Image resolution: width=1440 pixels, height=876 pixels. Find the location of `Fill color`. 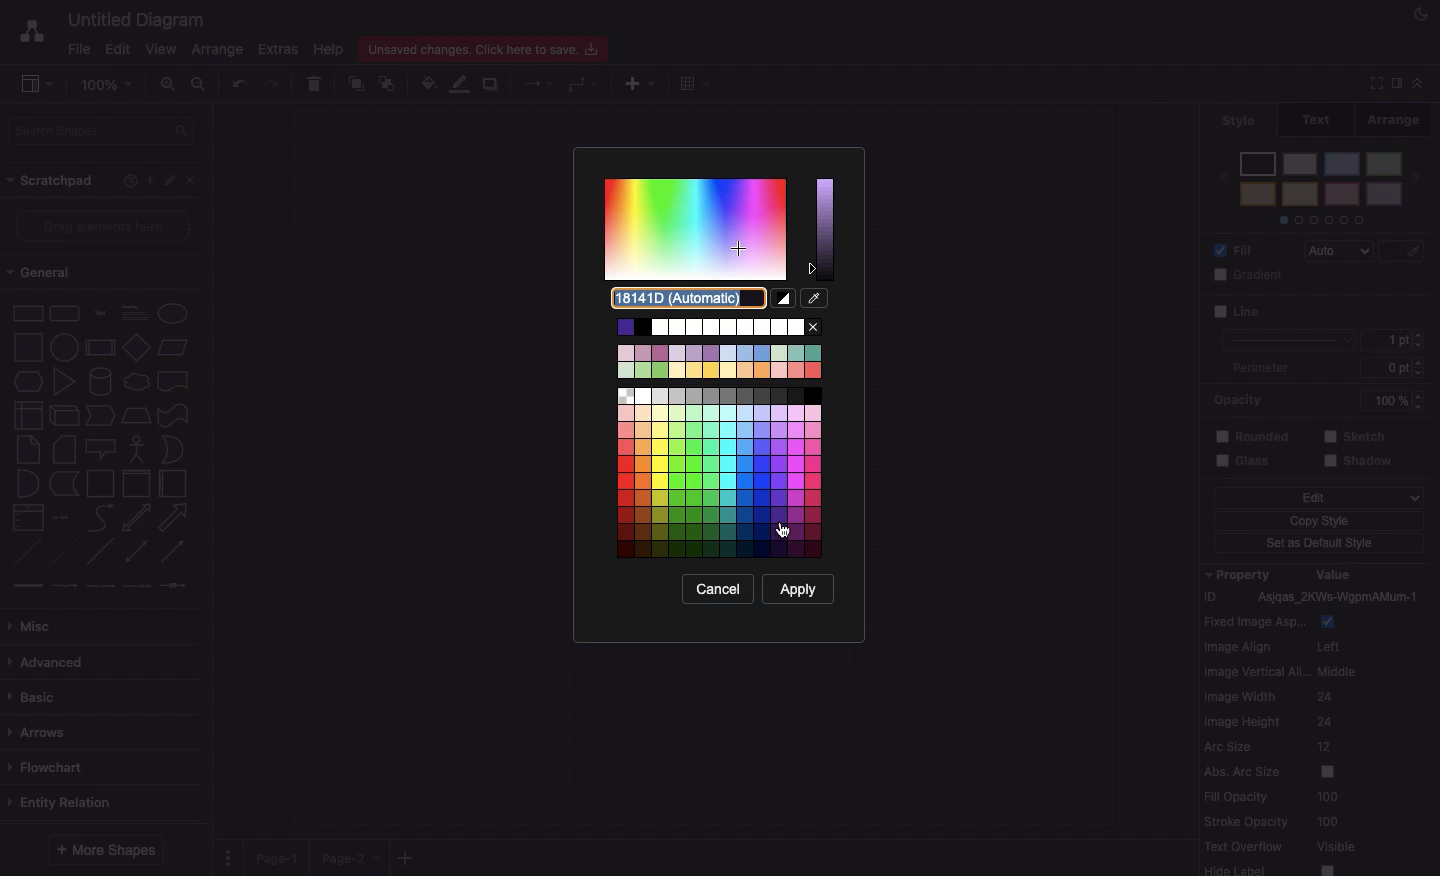

Fill color is located at coordinates (431, 81).